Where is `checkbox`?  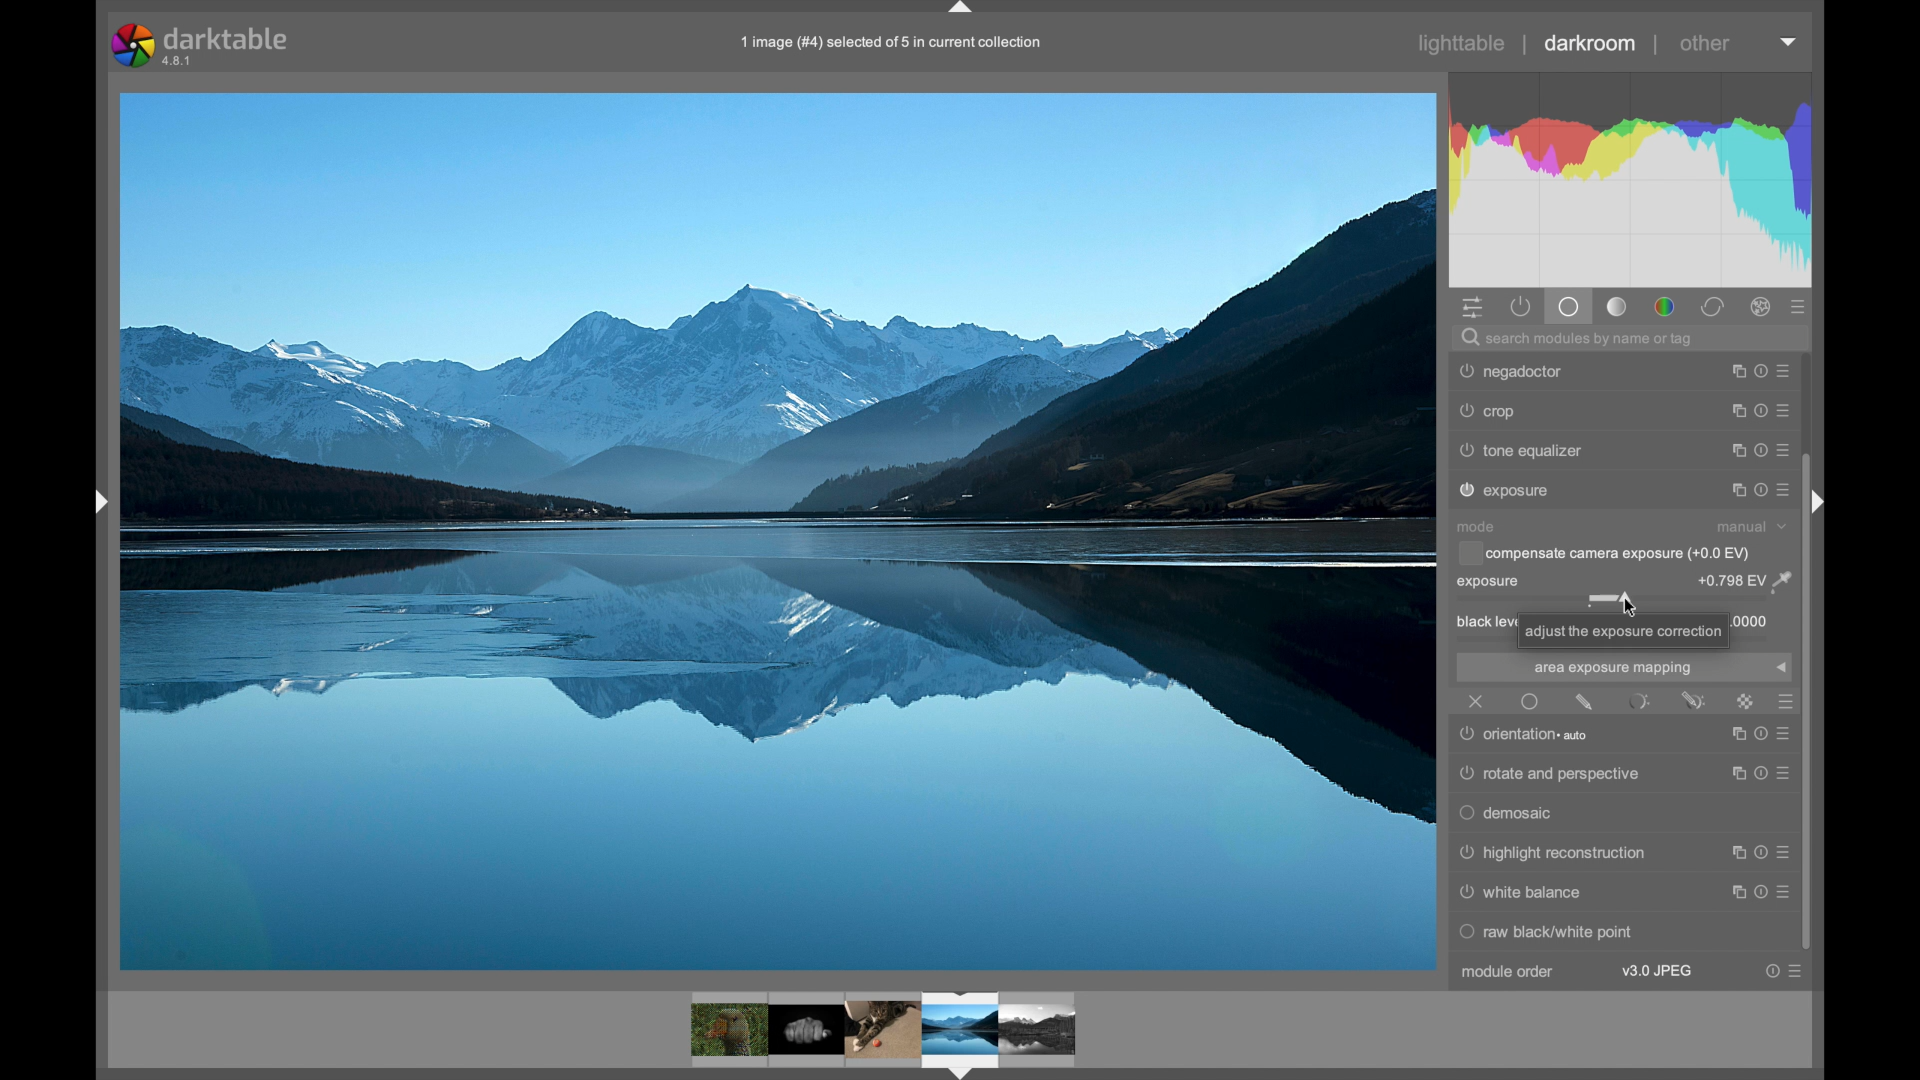
checkbox is located at coordinates (1604, 553).